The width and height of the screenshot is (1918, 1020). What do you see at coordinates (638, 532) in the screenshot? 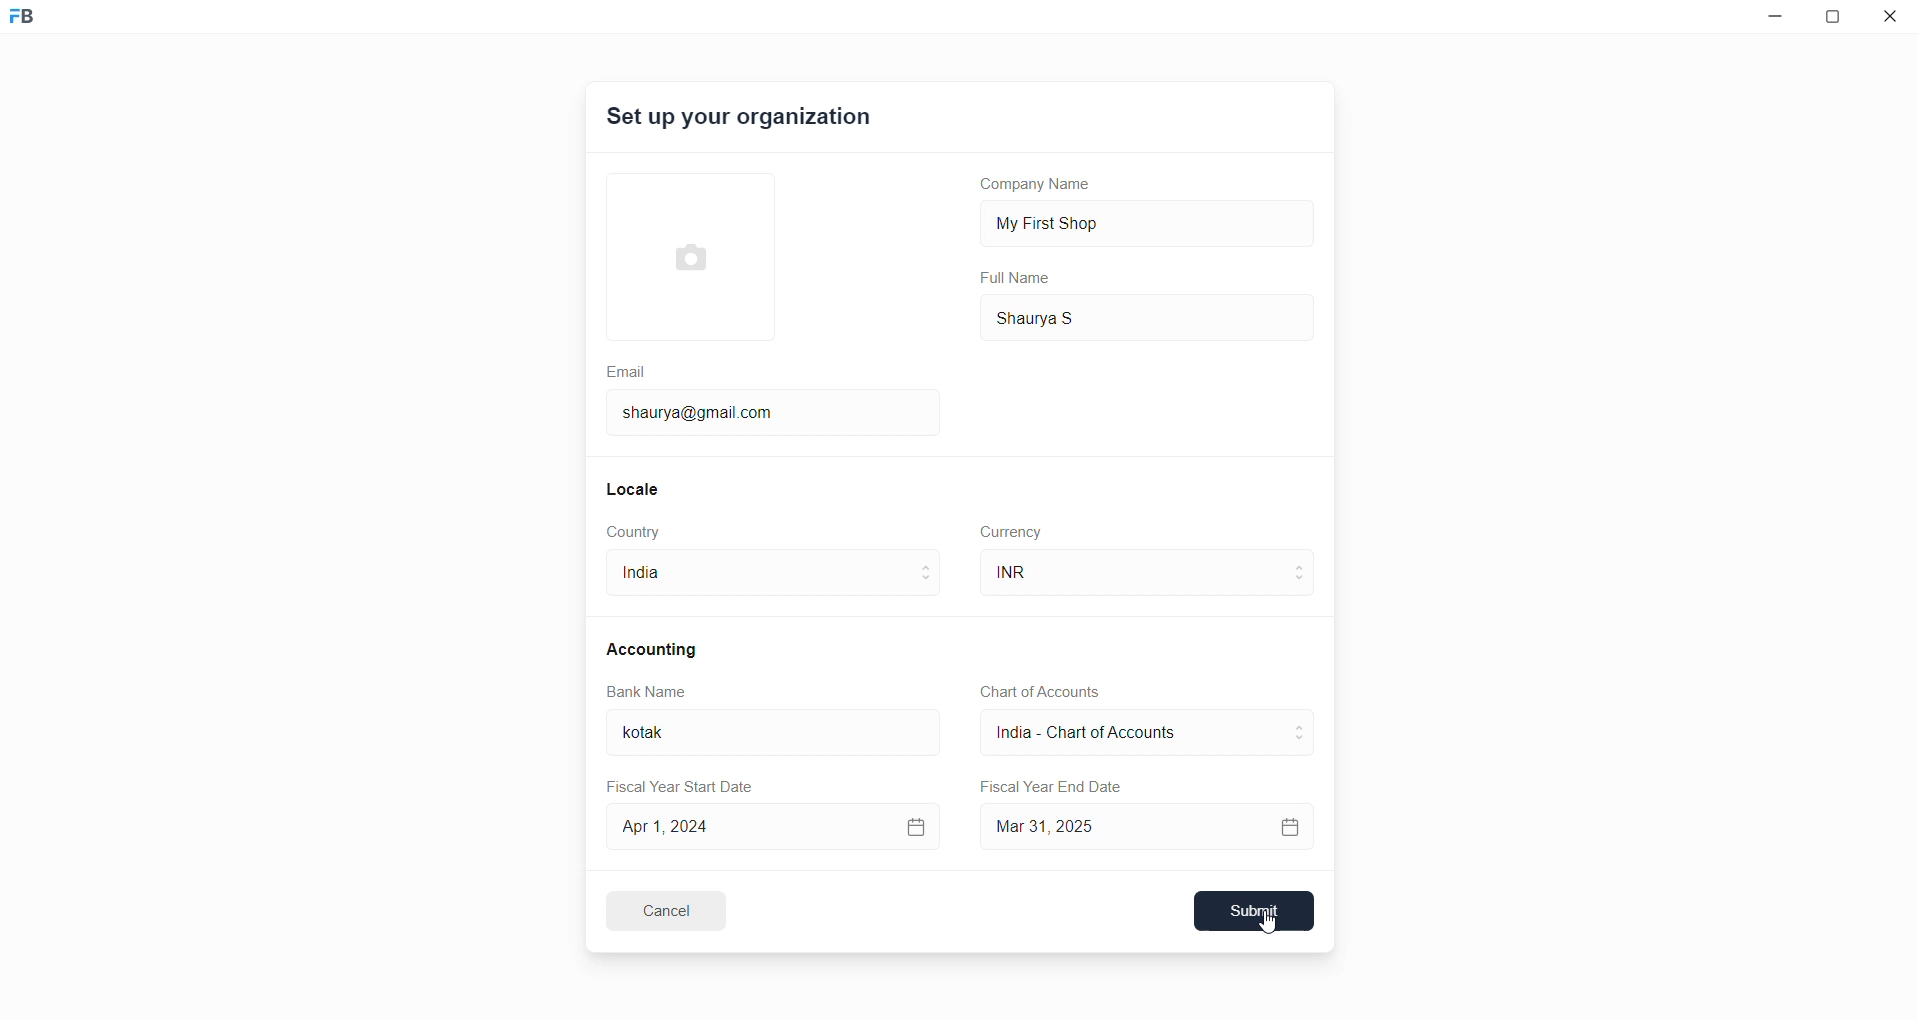
I see `Country` at bounding box center [638, 532].